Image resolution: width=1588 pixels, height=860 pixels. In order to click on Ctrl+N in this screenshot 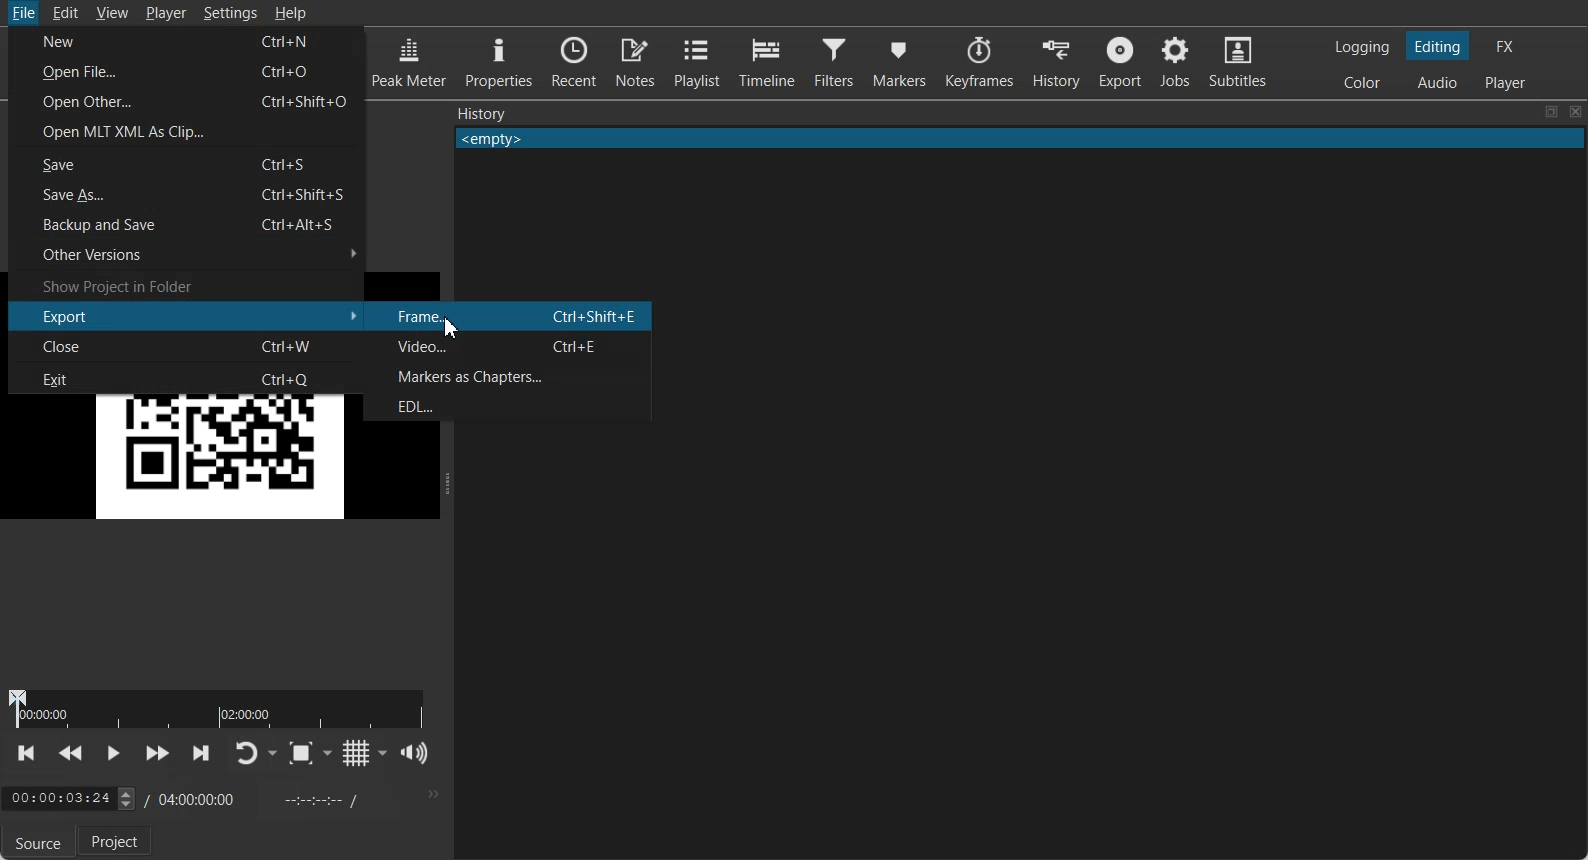, I will do `click(293, 42)`.